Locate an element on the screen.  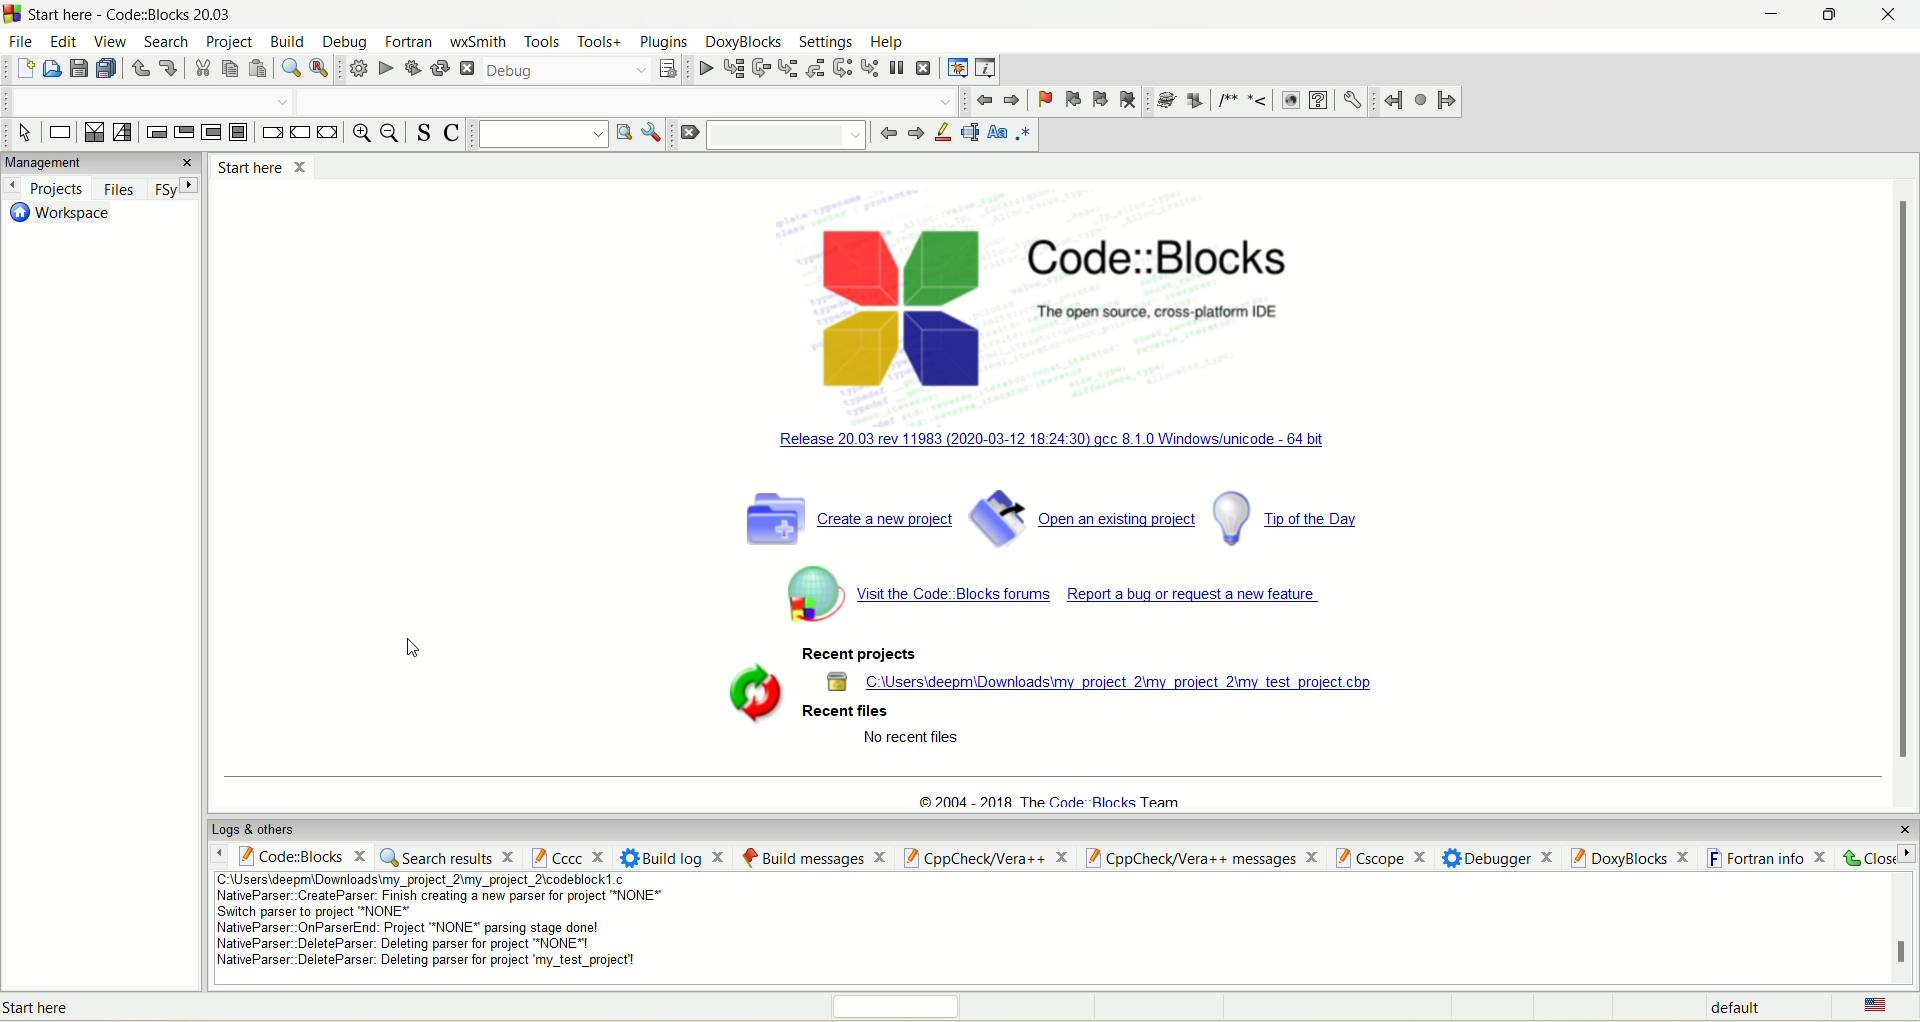
fortran is located at coordinates (410, 37).